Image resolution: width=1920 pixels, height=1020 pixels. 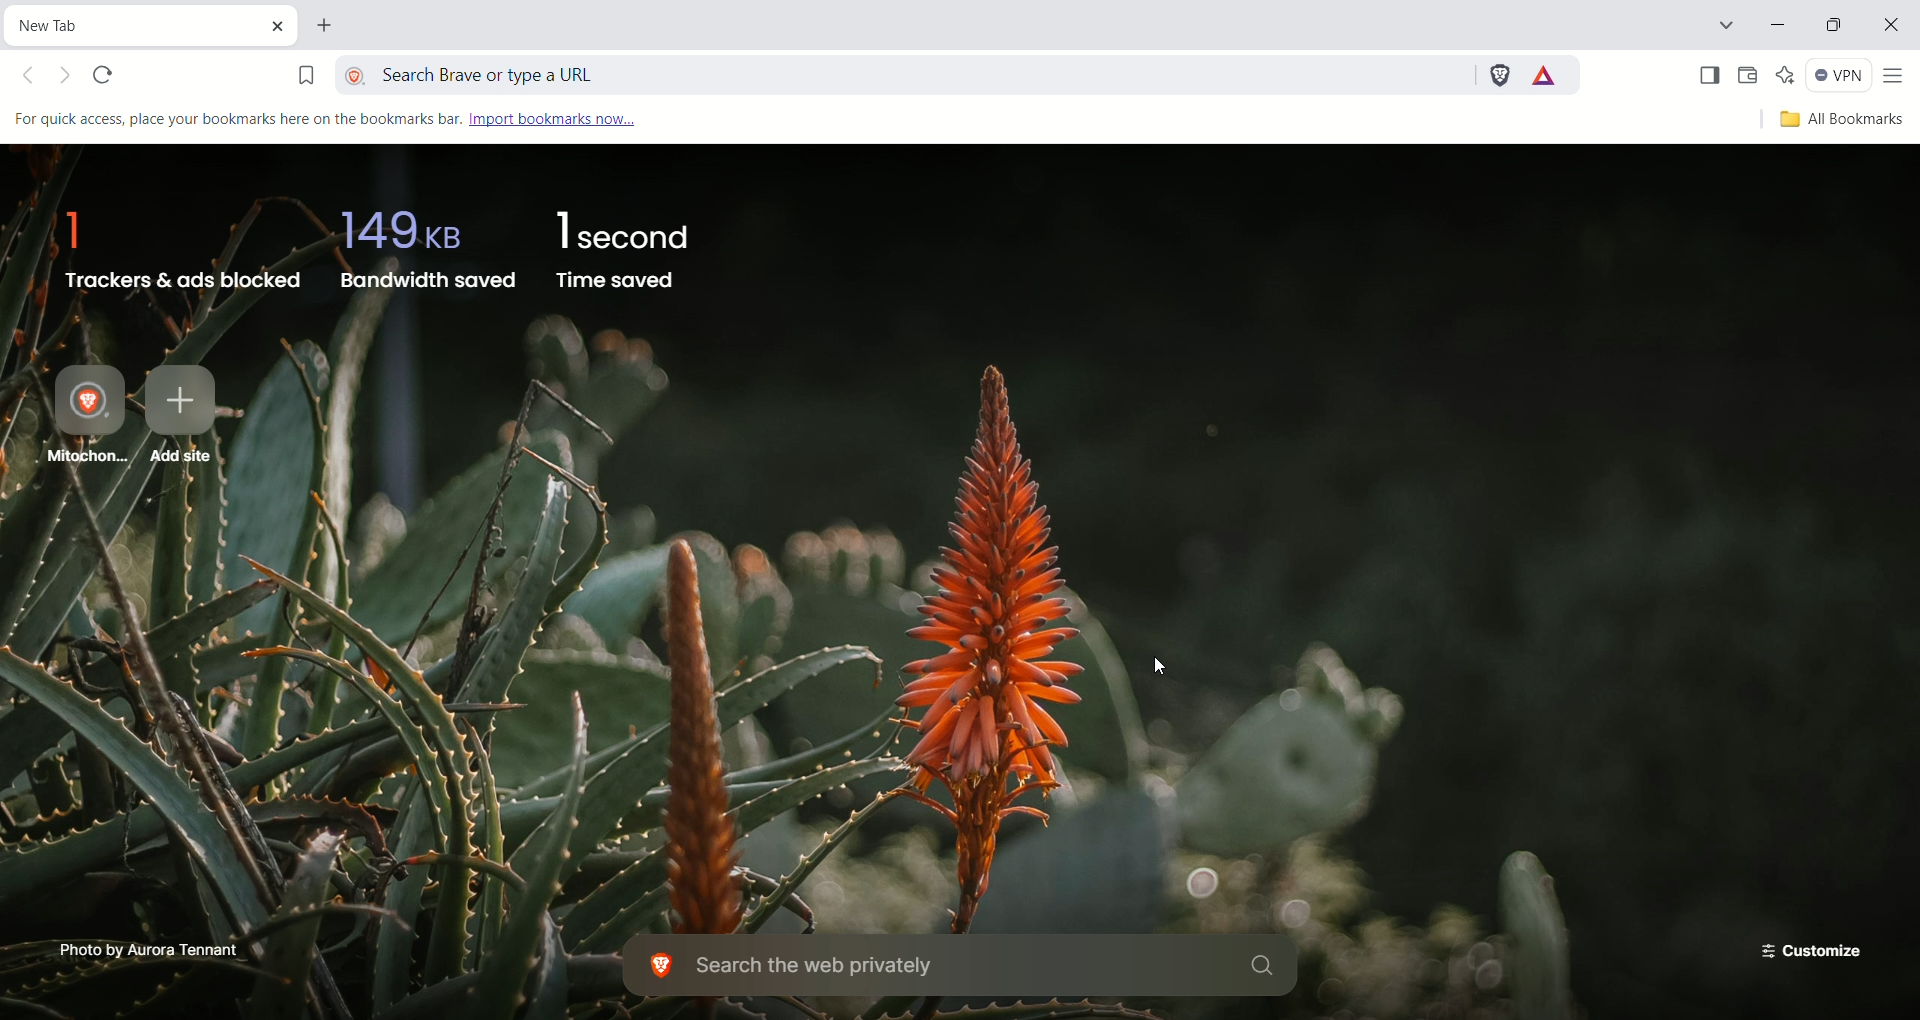 I want to click on minimize, so click(x=1781, y=27).